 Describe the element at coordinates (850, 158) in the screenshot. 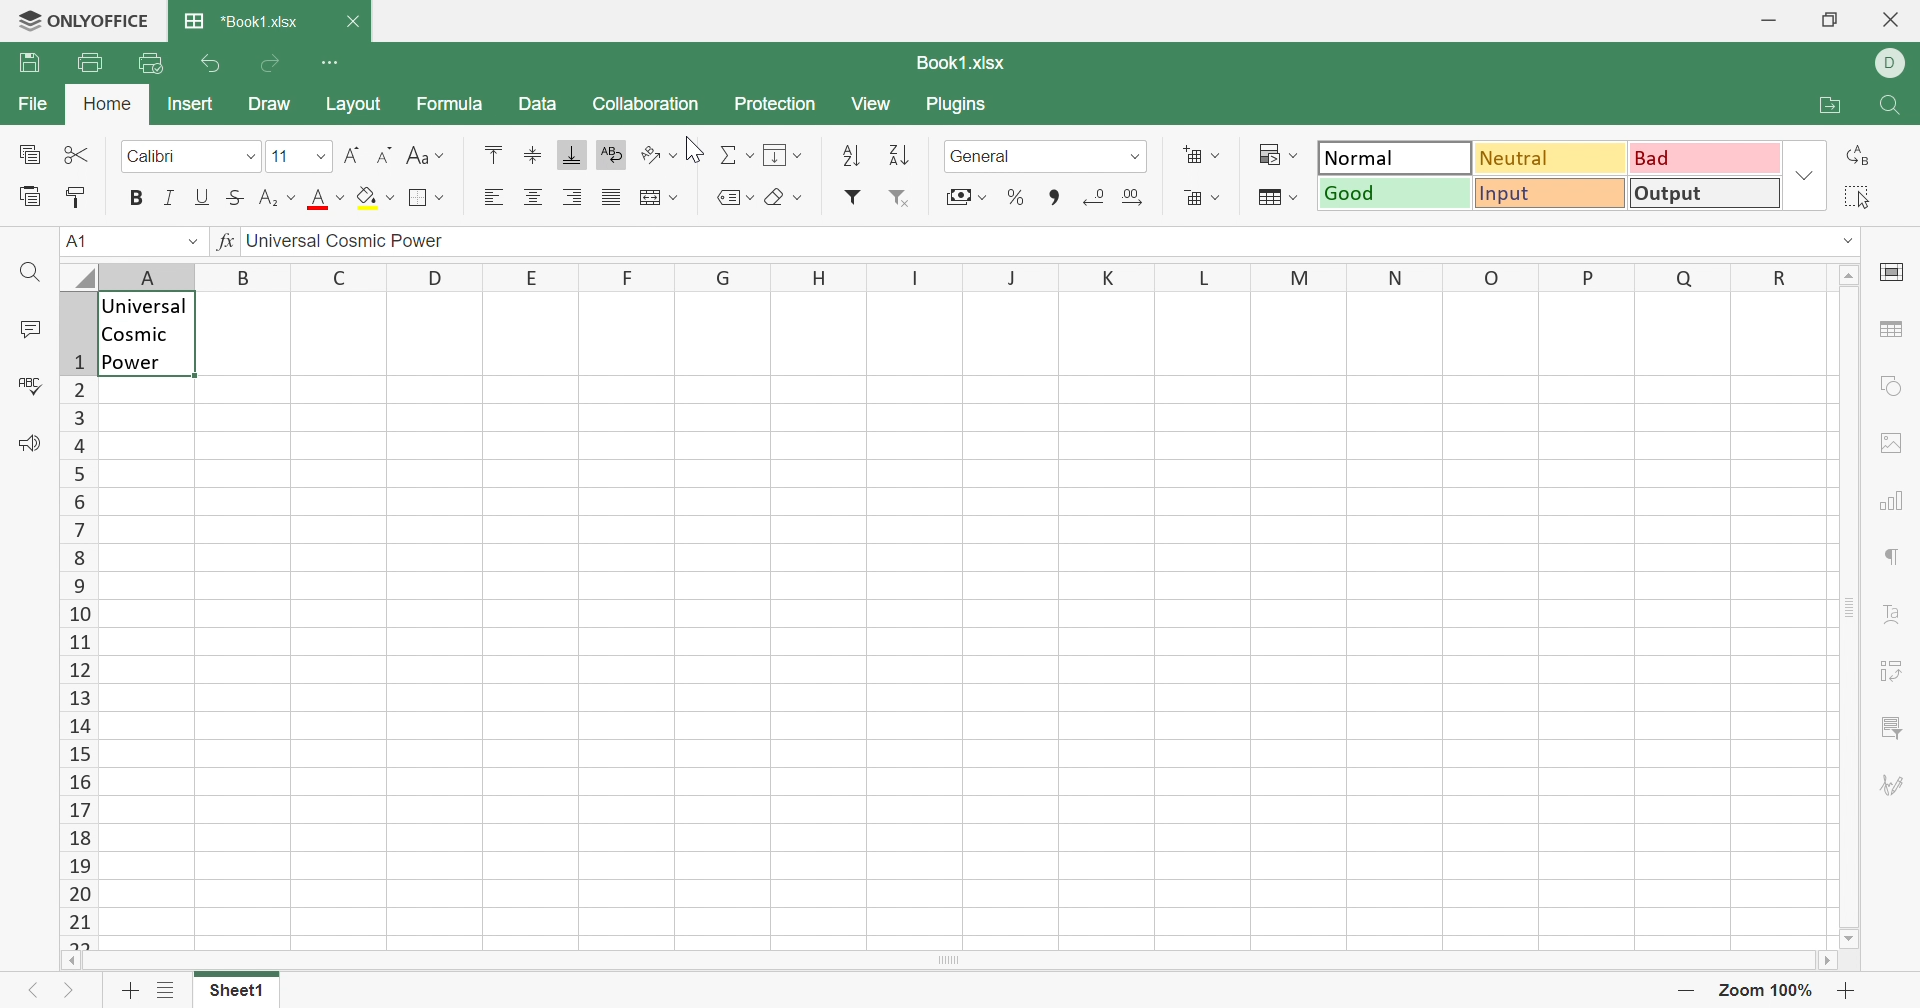

I see `Ascending order` at that location.